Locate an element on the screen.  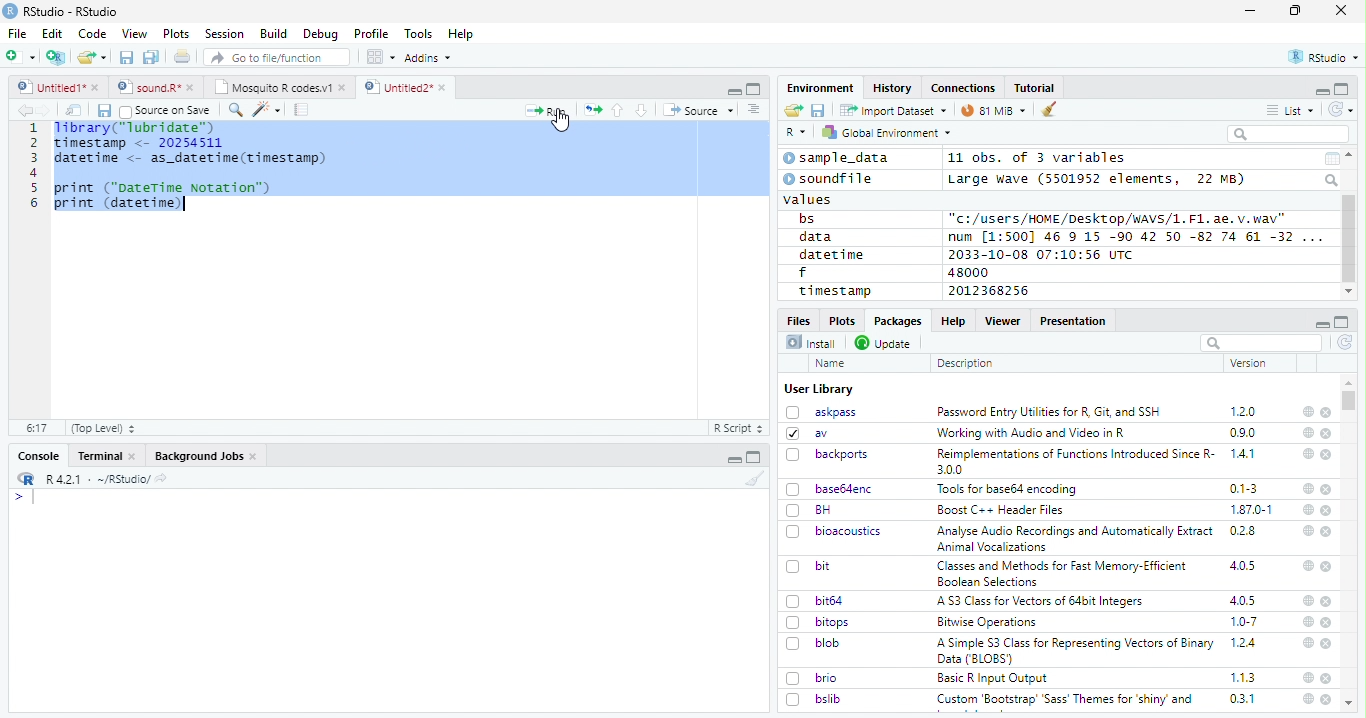
soundfile is located at coordinates (829, 179).